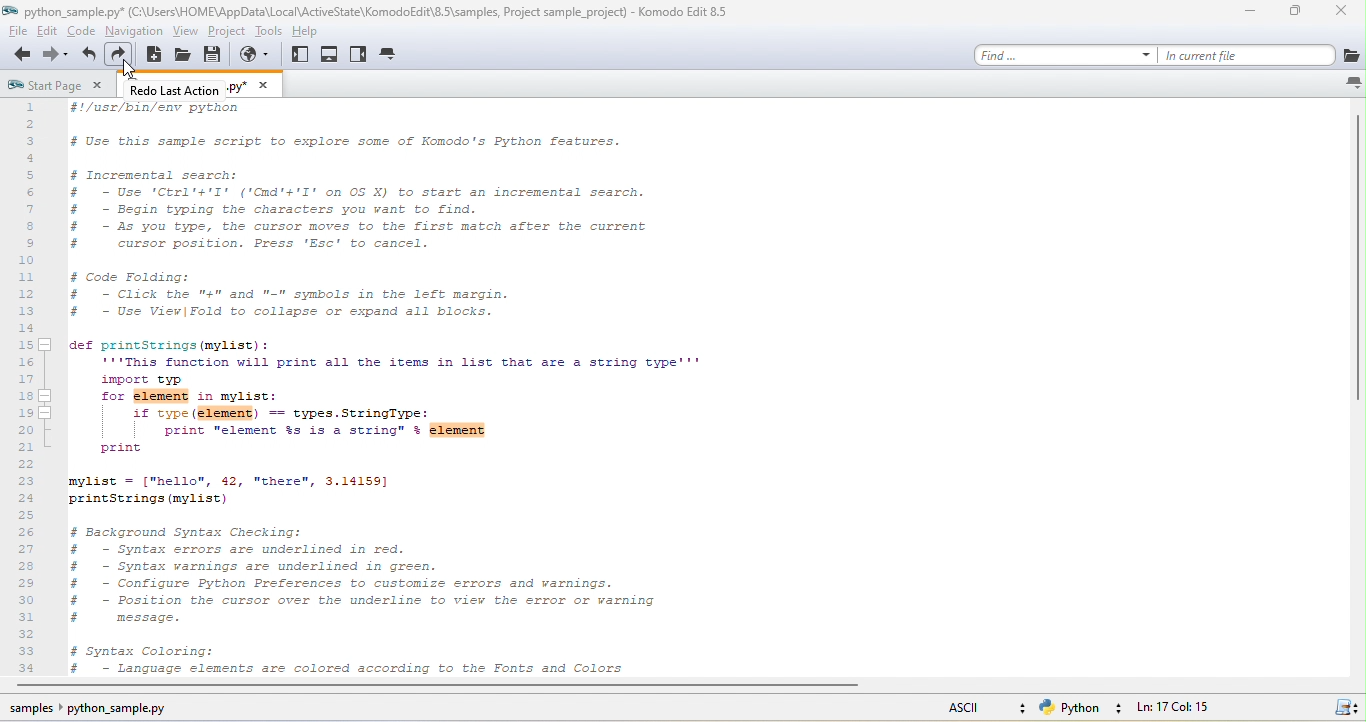  Describe the element at coordinates (57, 57) in the screenshot. I see `forward` at that location.